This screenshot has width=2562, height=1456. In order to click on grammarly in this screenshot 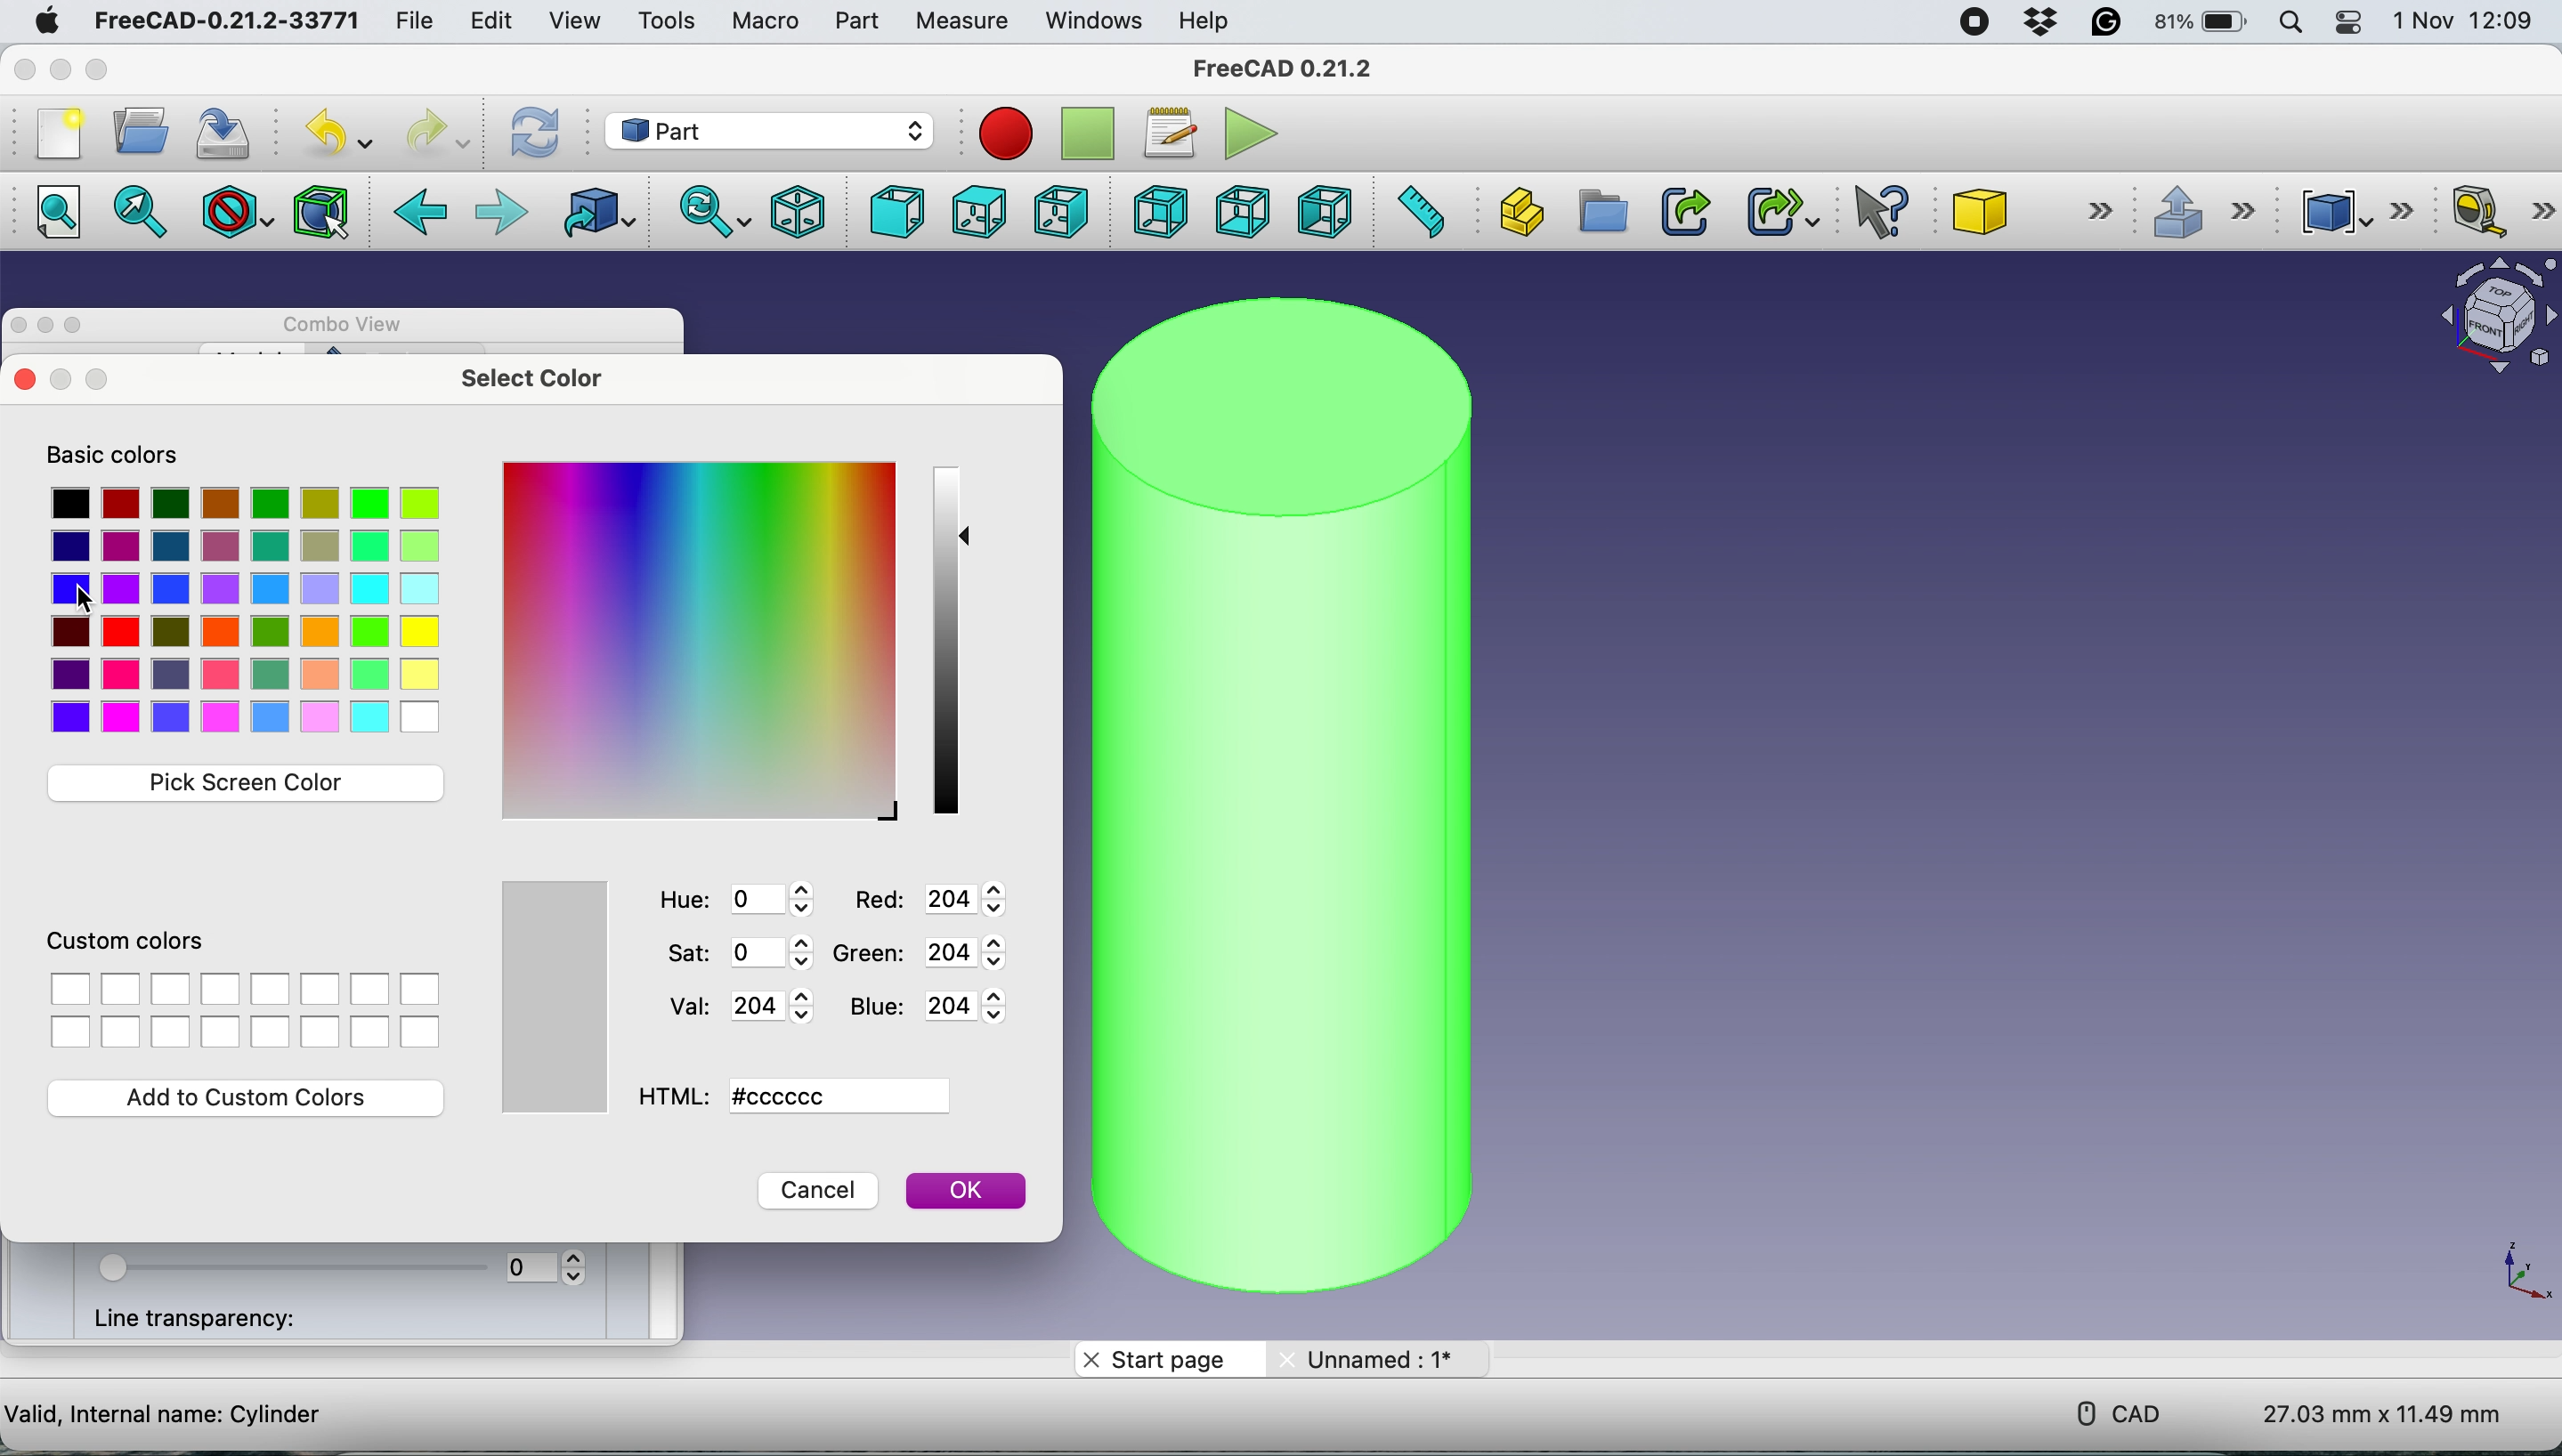, I will do `click(2106, 25)`.